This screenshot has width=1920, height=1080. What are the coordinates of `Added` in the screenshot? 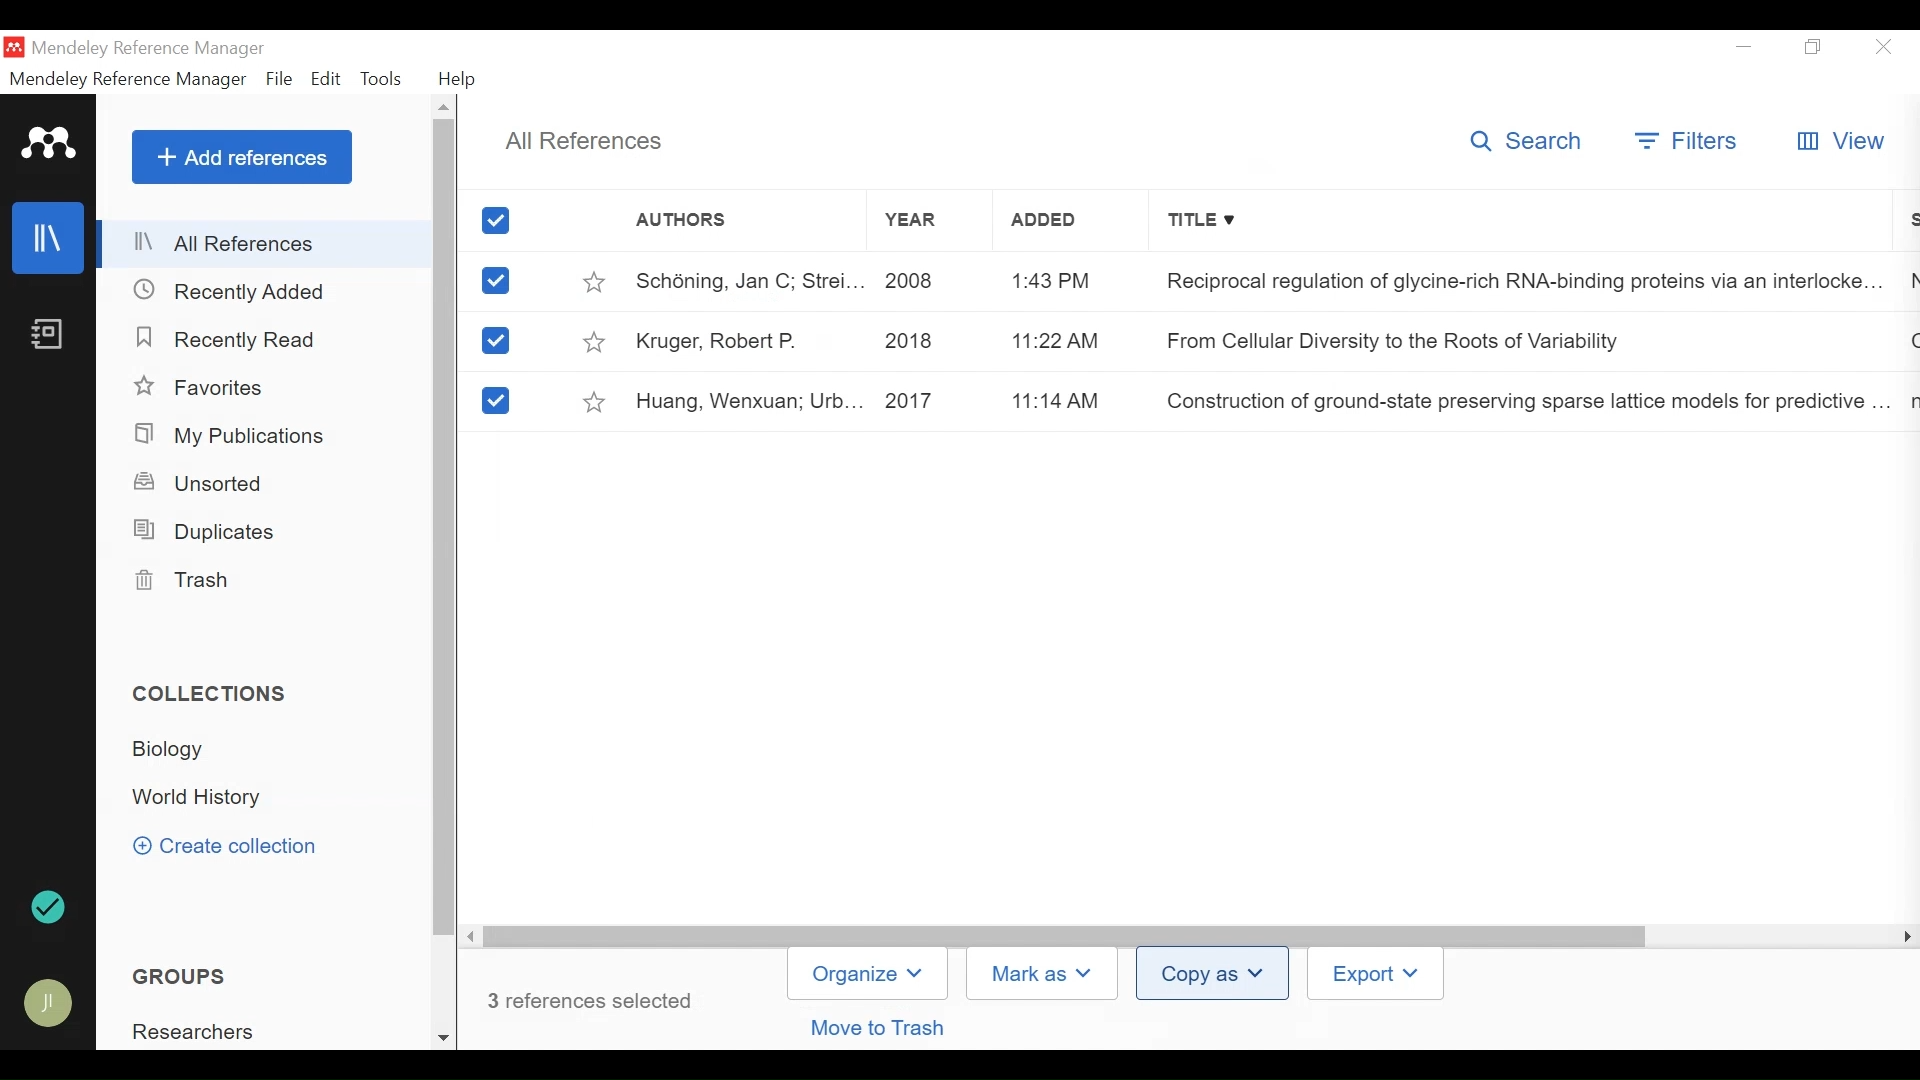 It's located at (1059, 224).